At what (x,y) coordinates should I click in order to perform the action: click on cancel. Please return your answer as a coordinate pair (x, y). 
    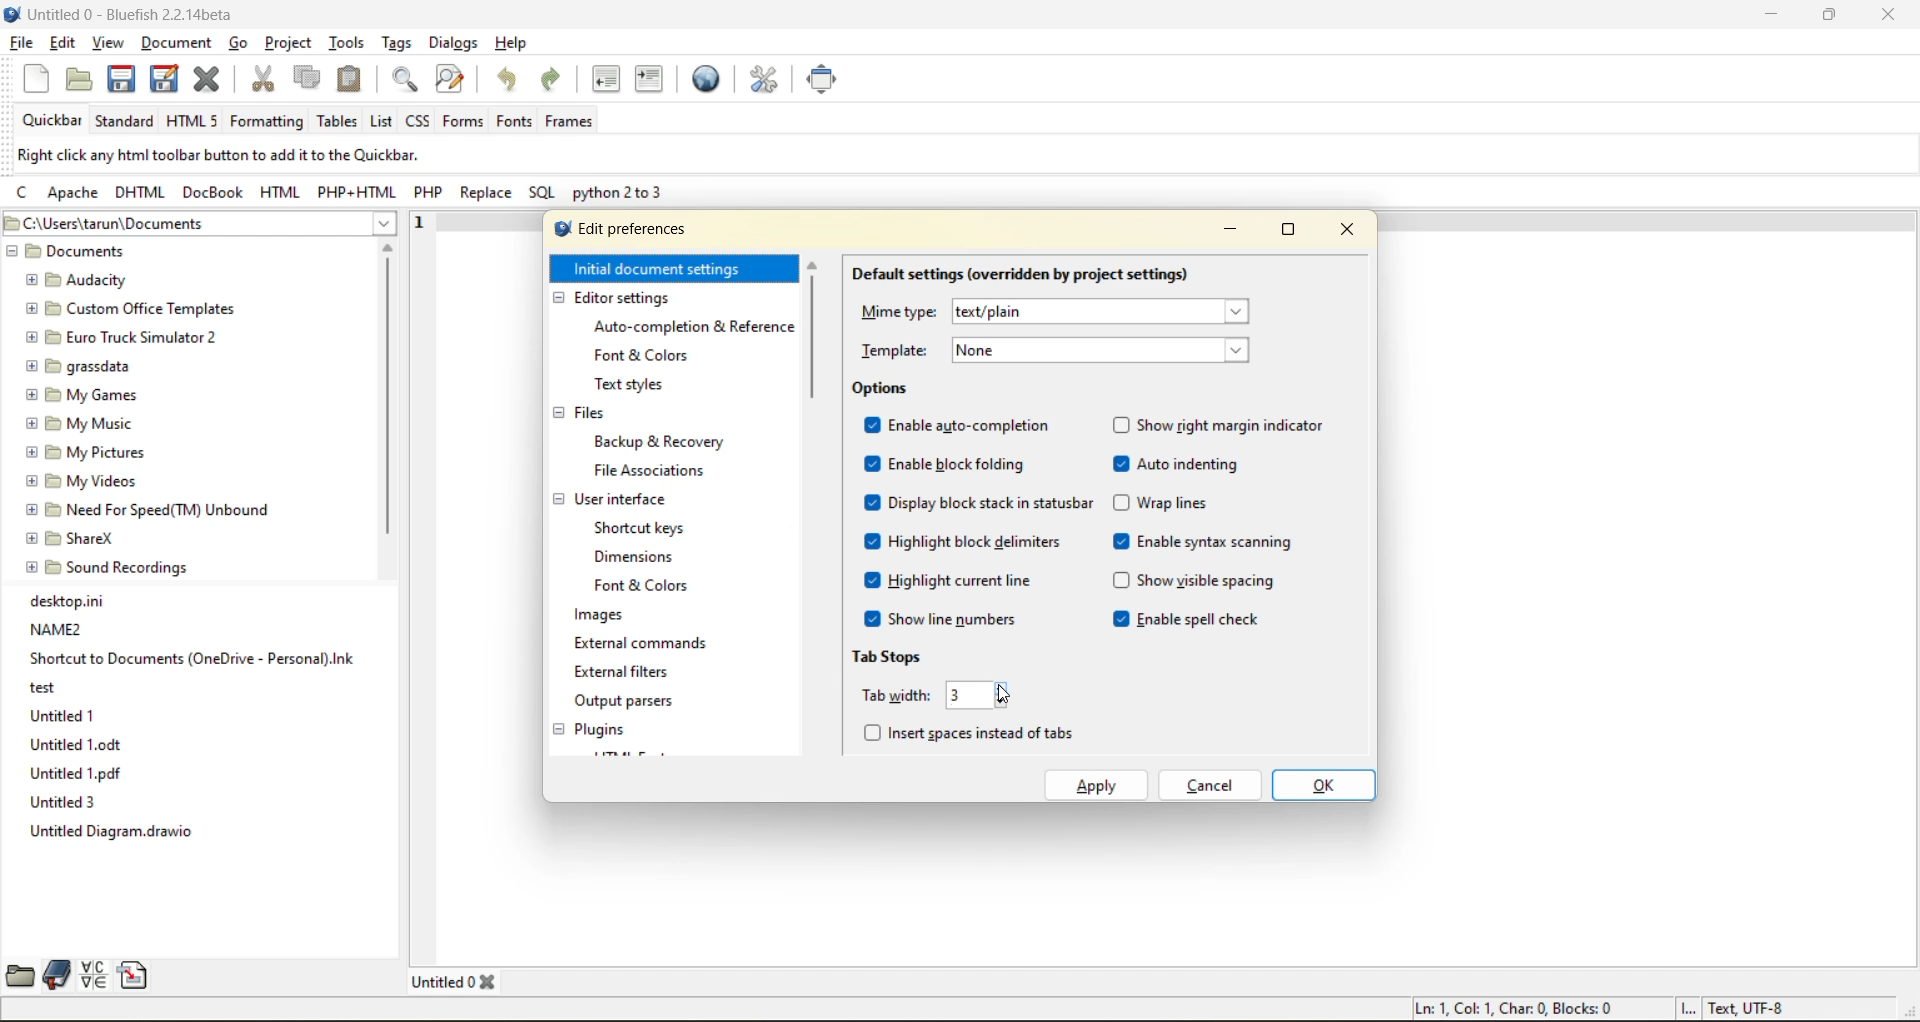
    Looking at the image, I should click on (1209, 783).